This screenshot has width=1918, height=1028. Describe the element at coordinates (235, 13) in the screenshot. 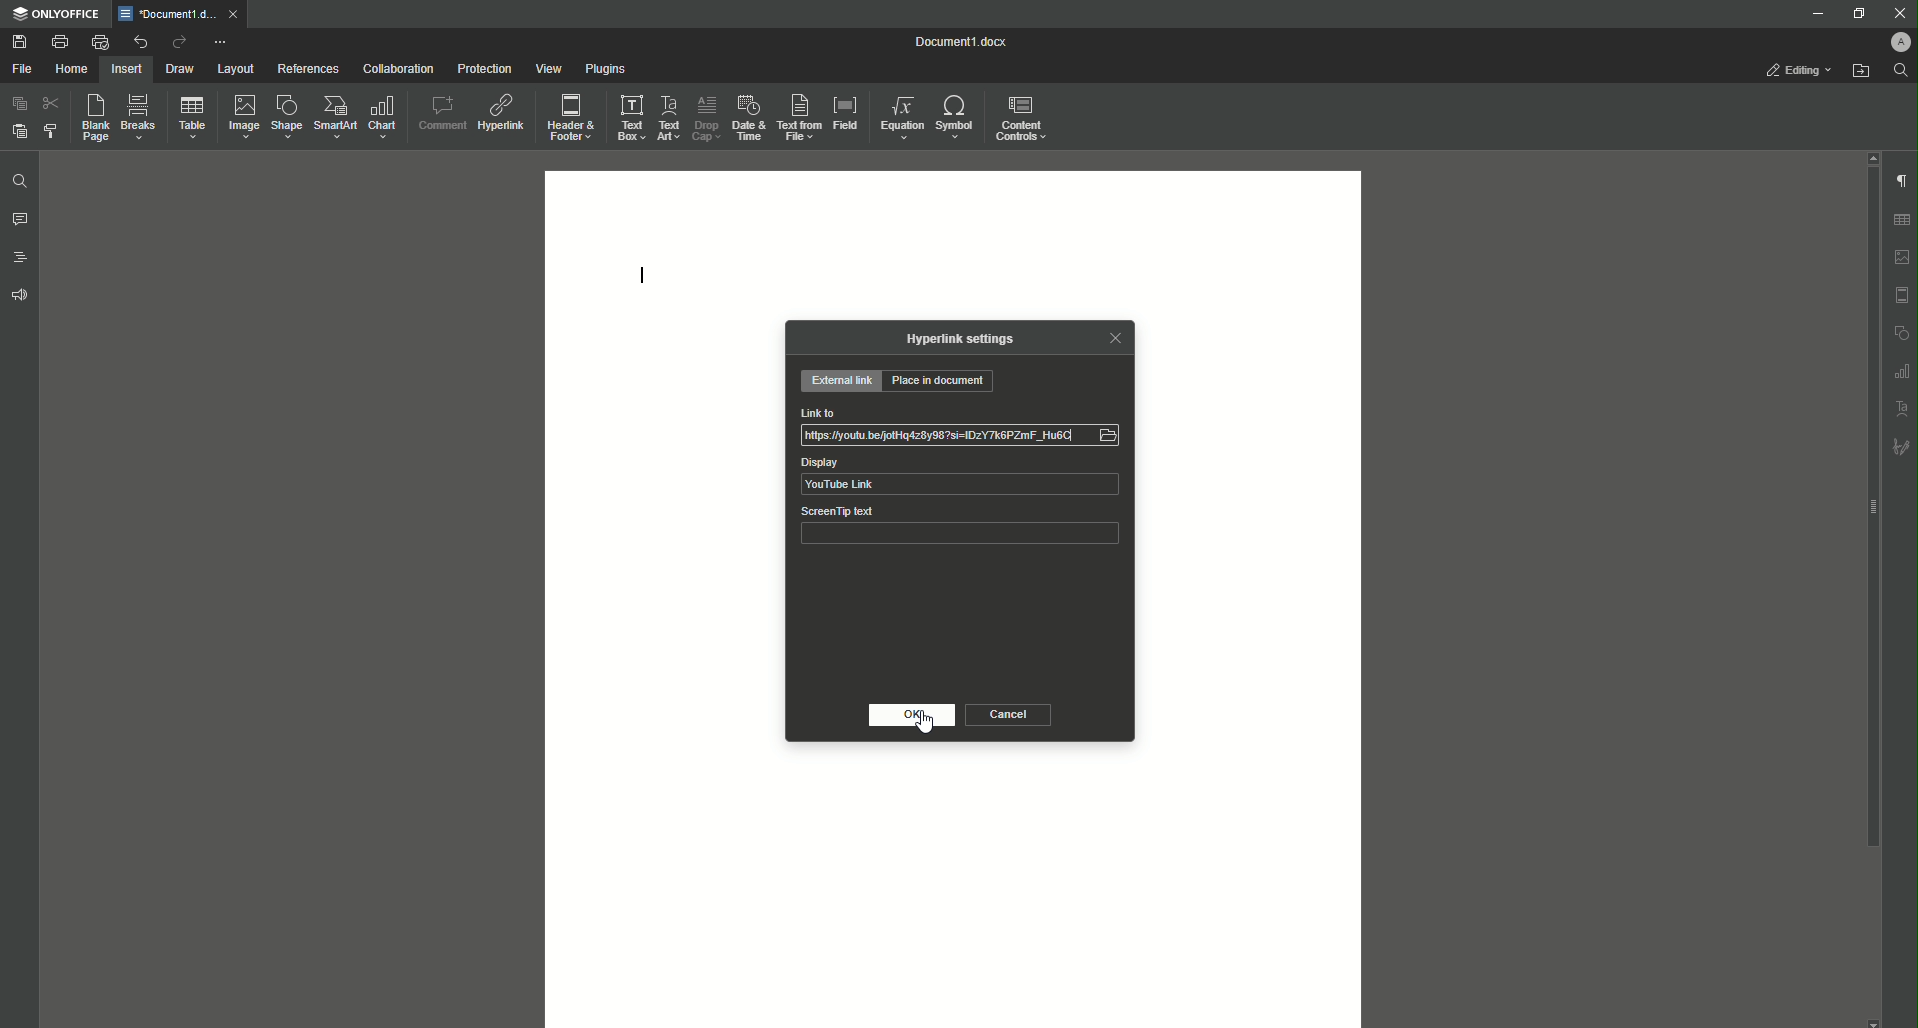

I see `close` at that location.